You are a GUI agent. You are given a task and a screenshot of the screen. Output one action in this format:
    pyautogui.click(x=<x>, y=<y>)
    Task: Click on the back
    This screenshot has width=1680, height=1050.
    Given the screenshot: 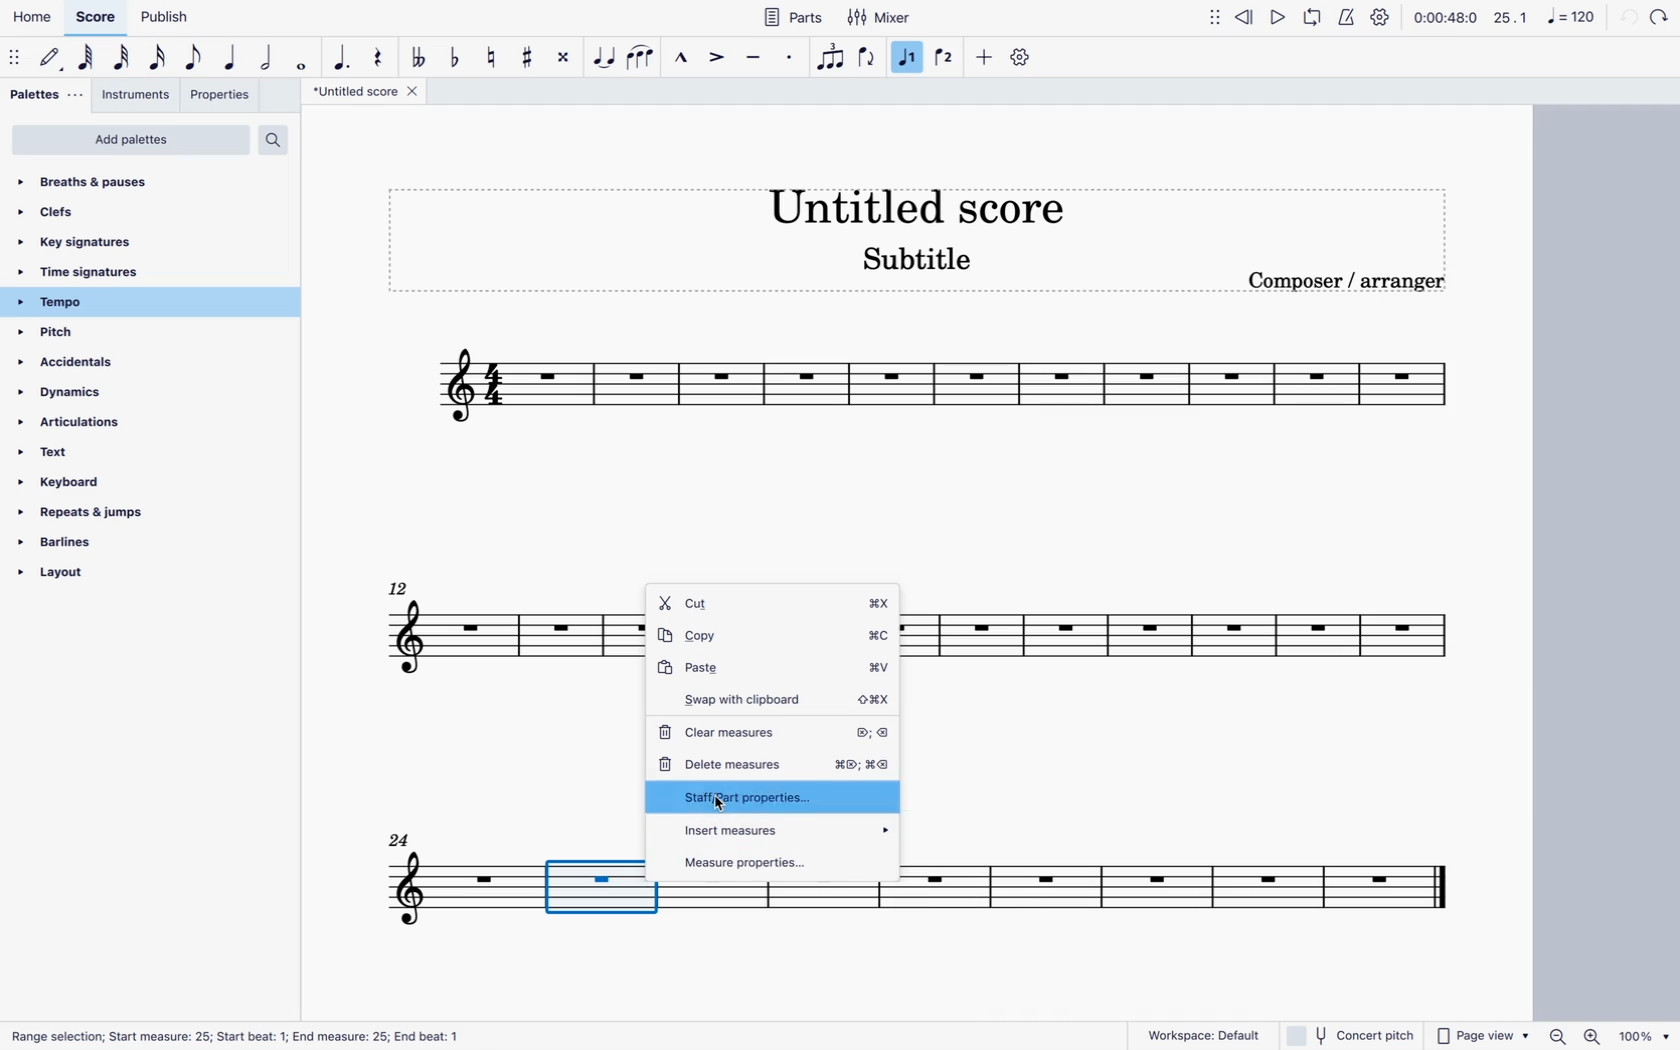 What is the action you would take?
    pyautogui.click(x=1626, y=17)
    